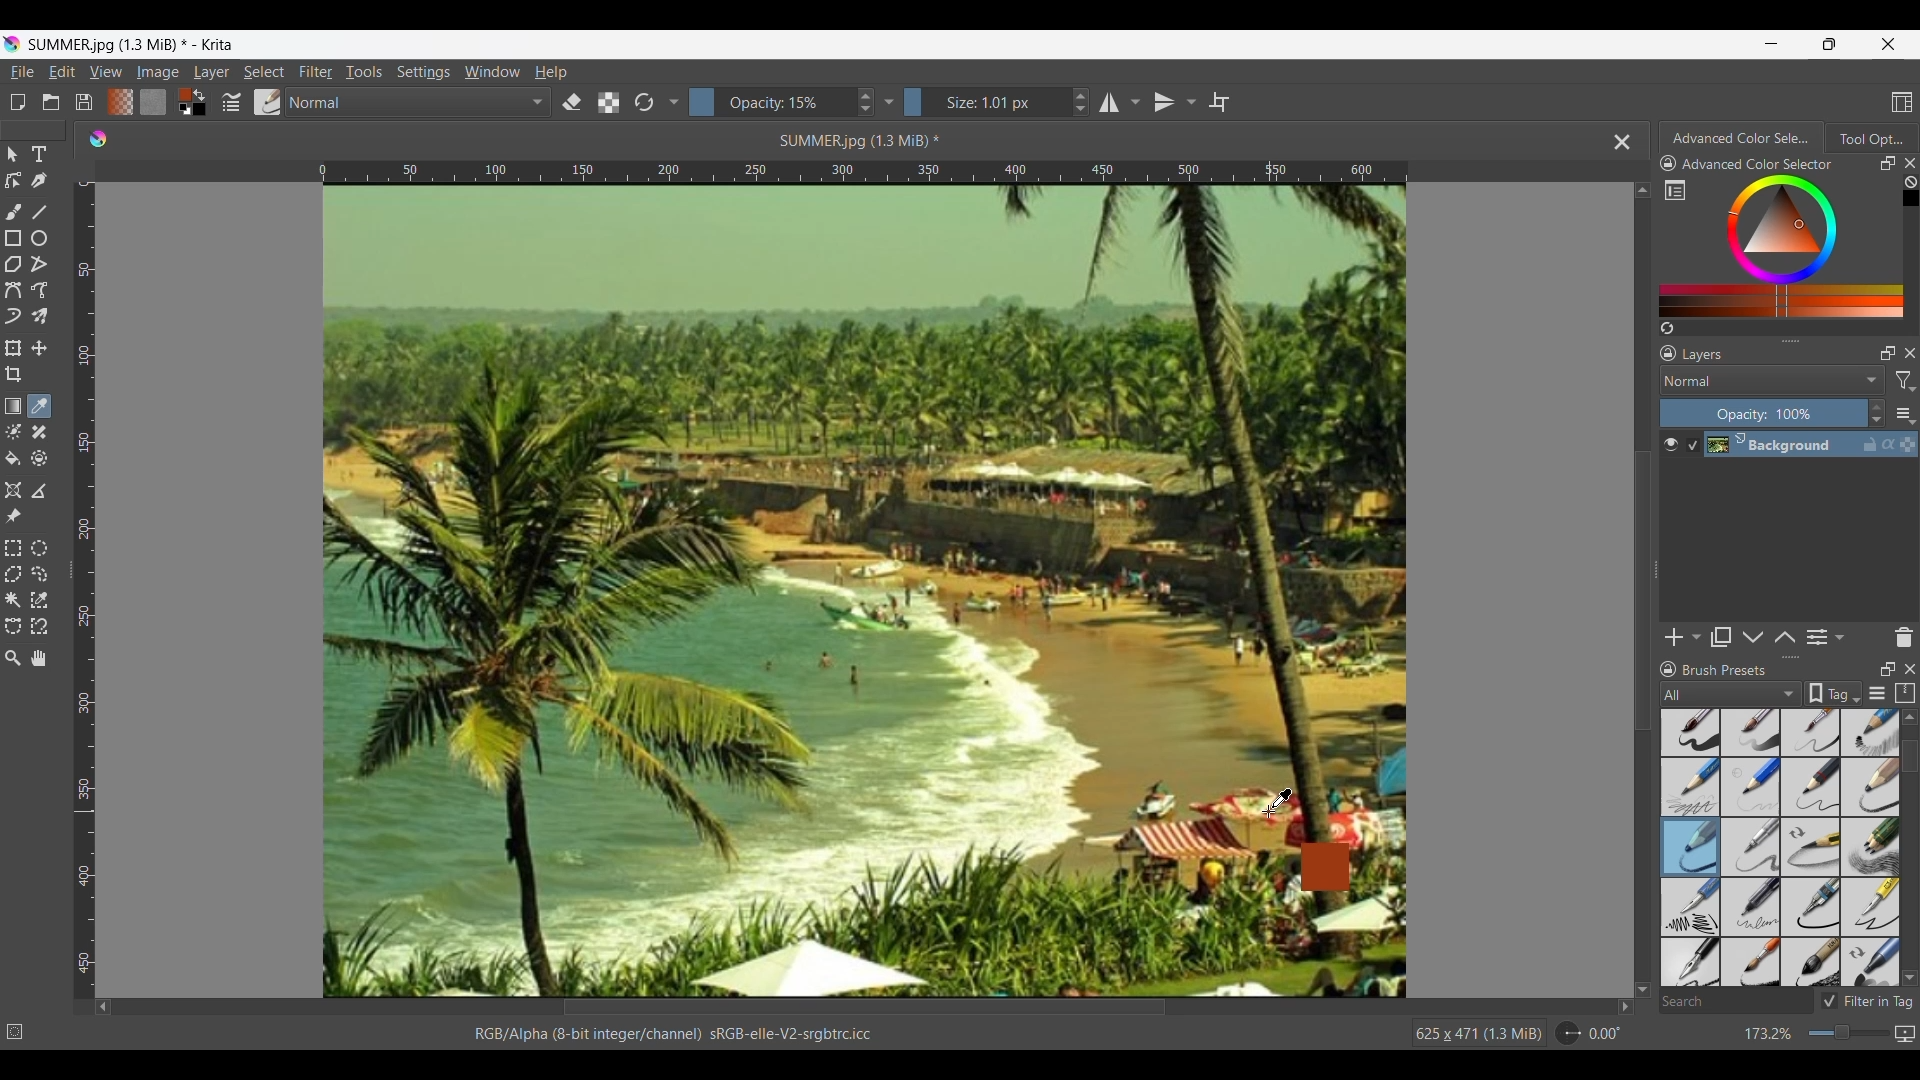 The image size is (1920, 1080). What do you see at coordinates (1218, 102) in the screenshot?
I see `Wrap around mode` at bounding box center [1218, 102].